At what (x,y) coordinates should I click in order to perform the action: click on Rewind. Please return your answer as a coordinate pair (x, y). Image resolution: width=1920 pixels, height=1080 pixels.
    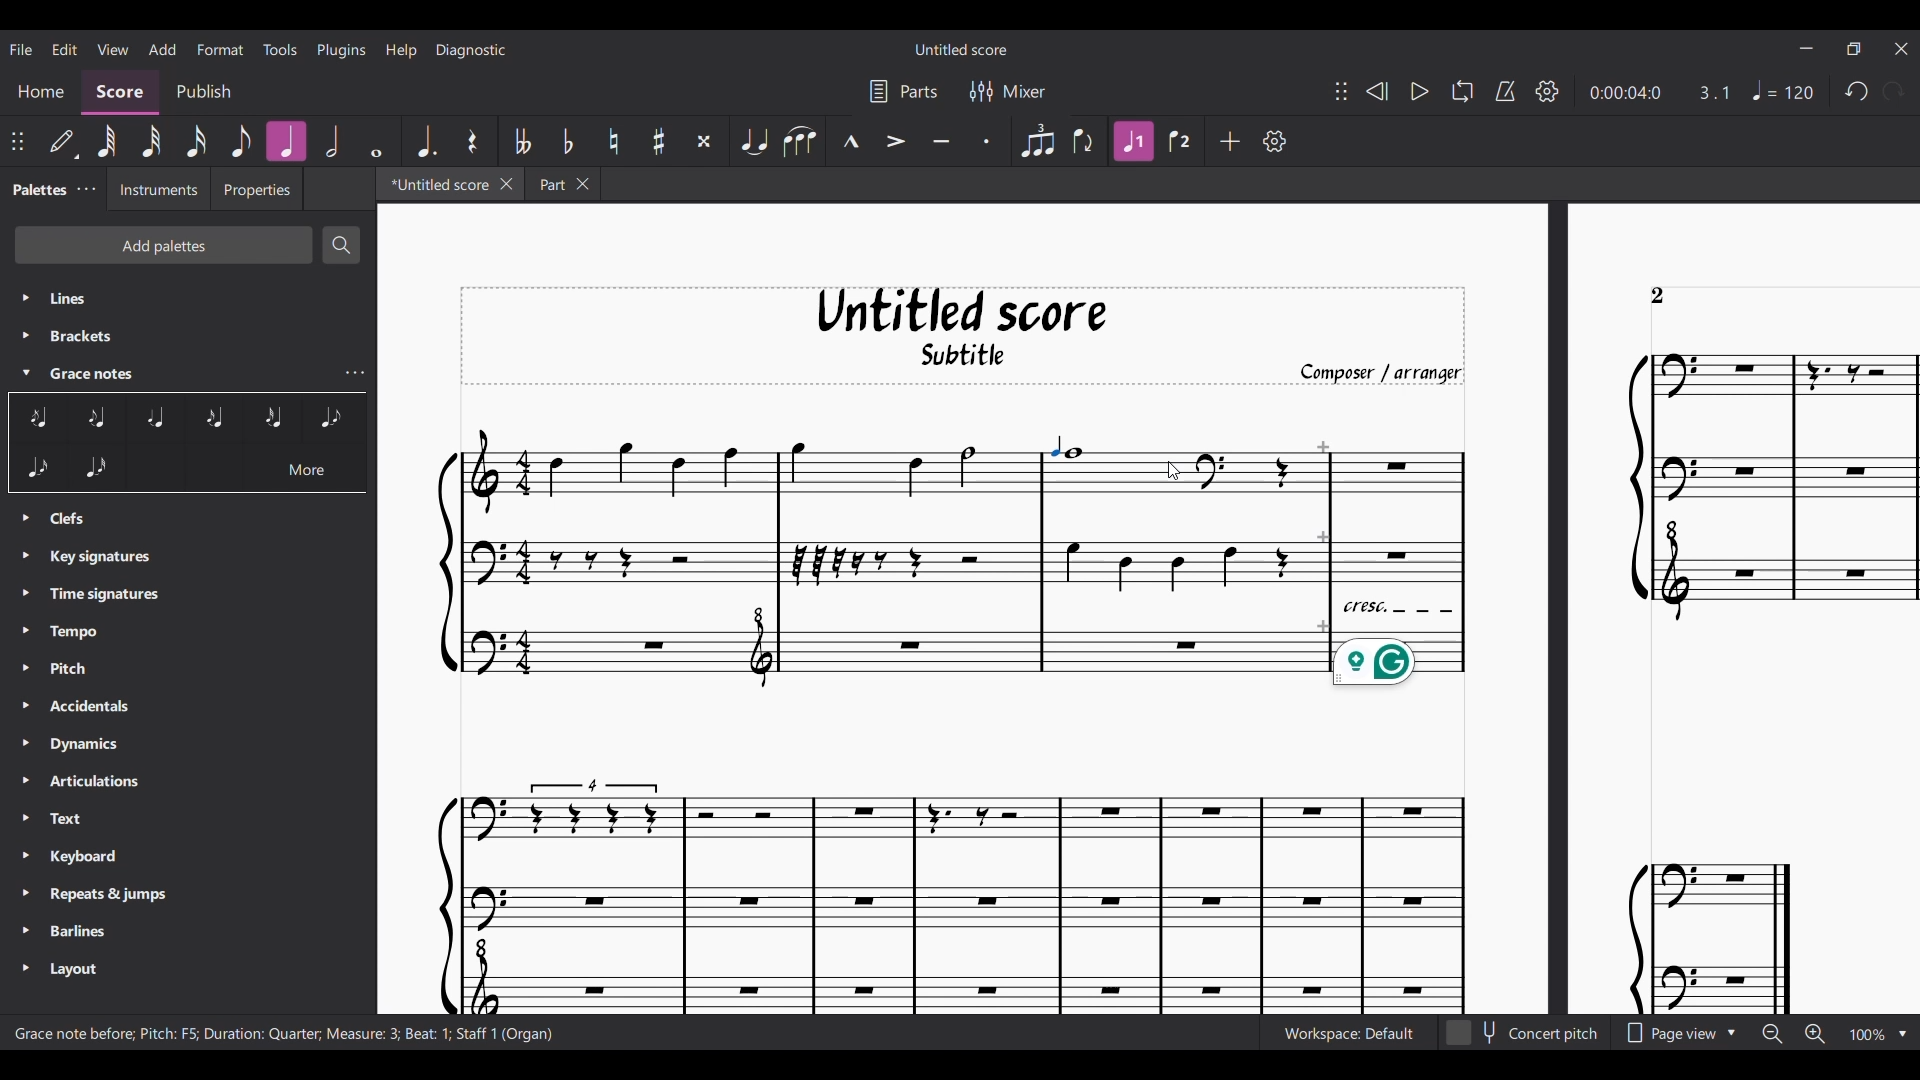
    Looking at the image, I should click on (1375, 90).